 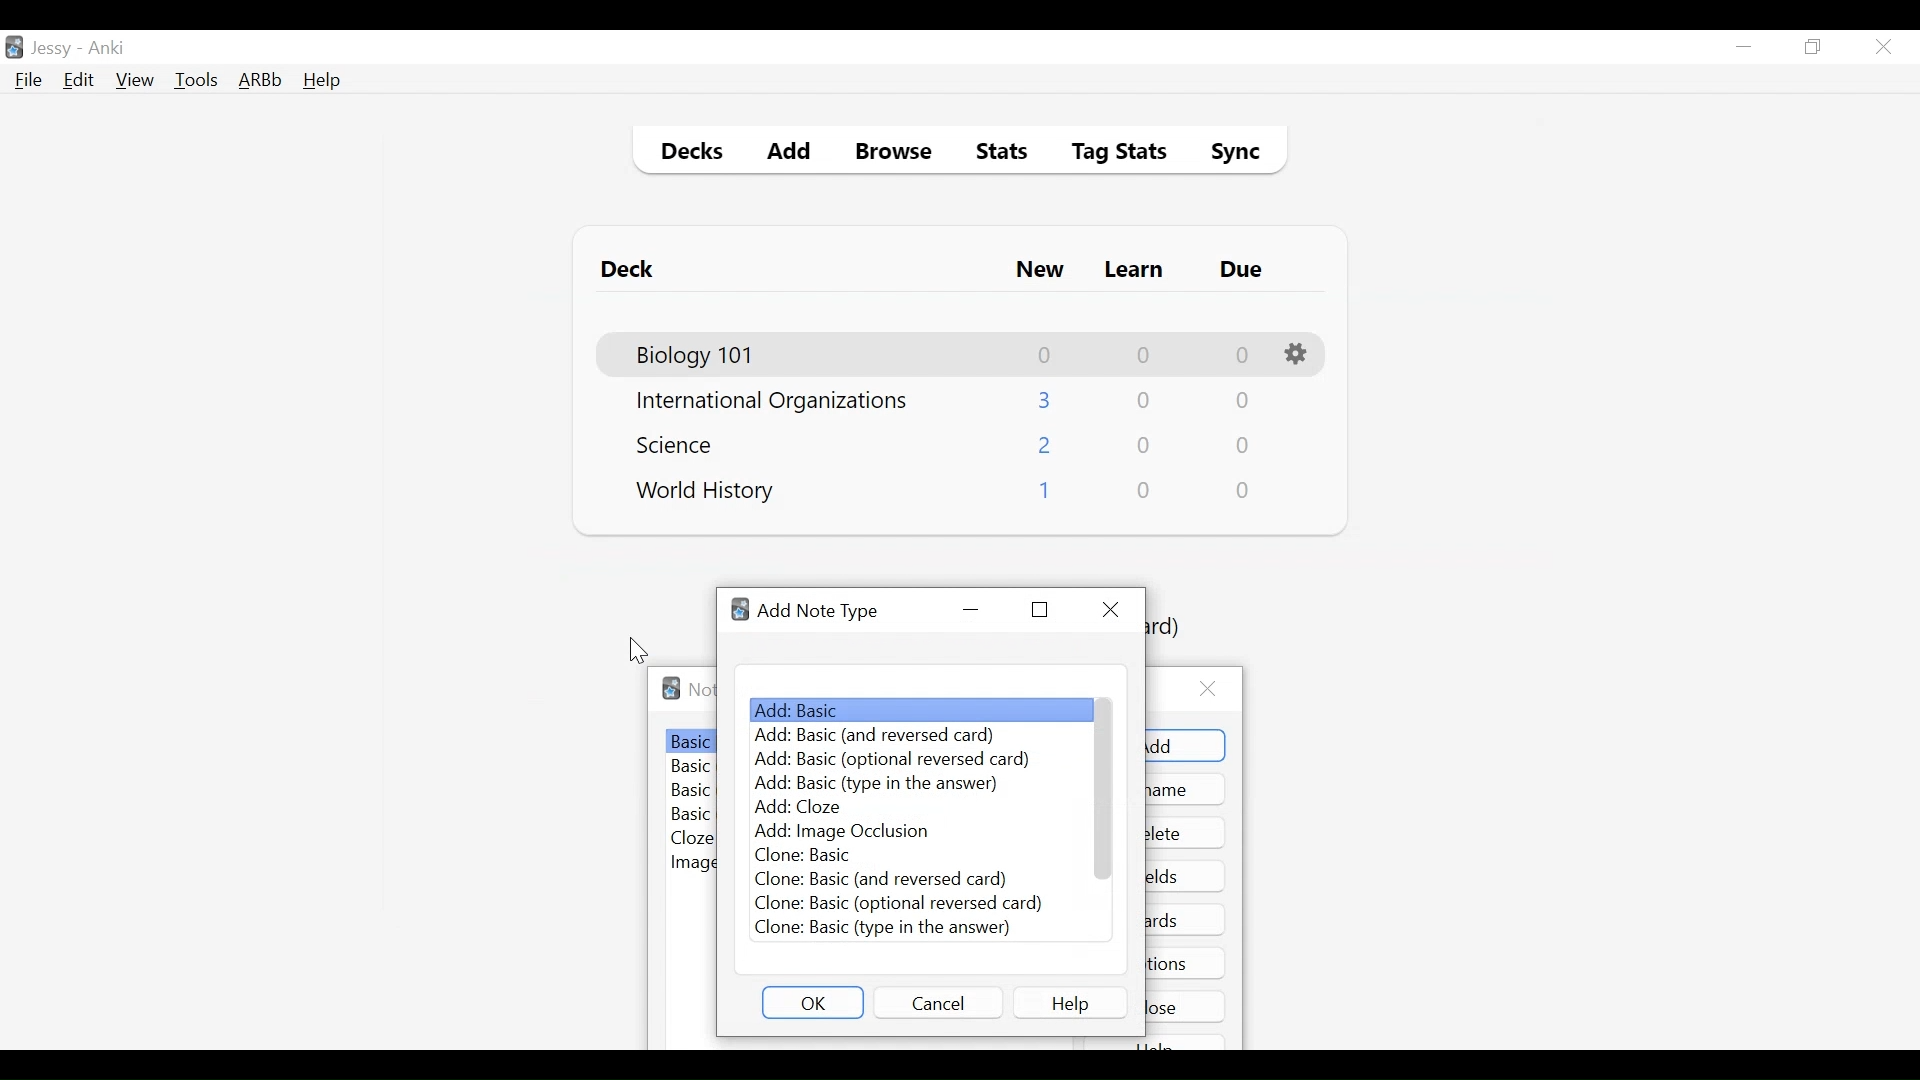 What do you see at coordinates (841, 832) in the screenshot?
I see `Add: Image Occlusion` at bounding box center [841, 832].